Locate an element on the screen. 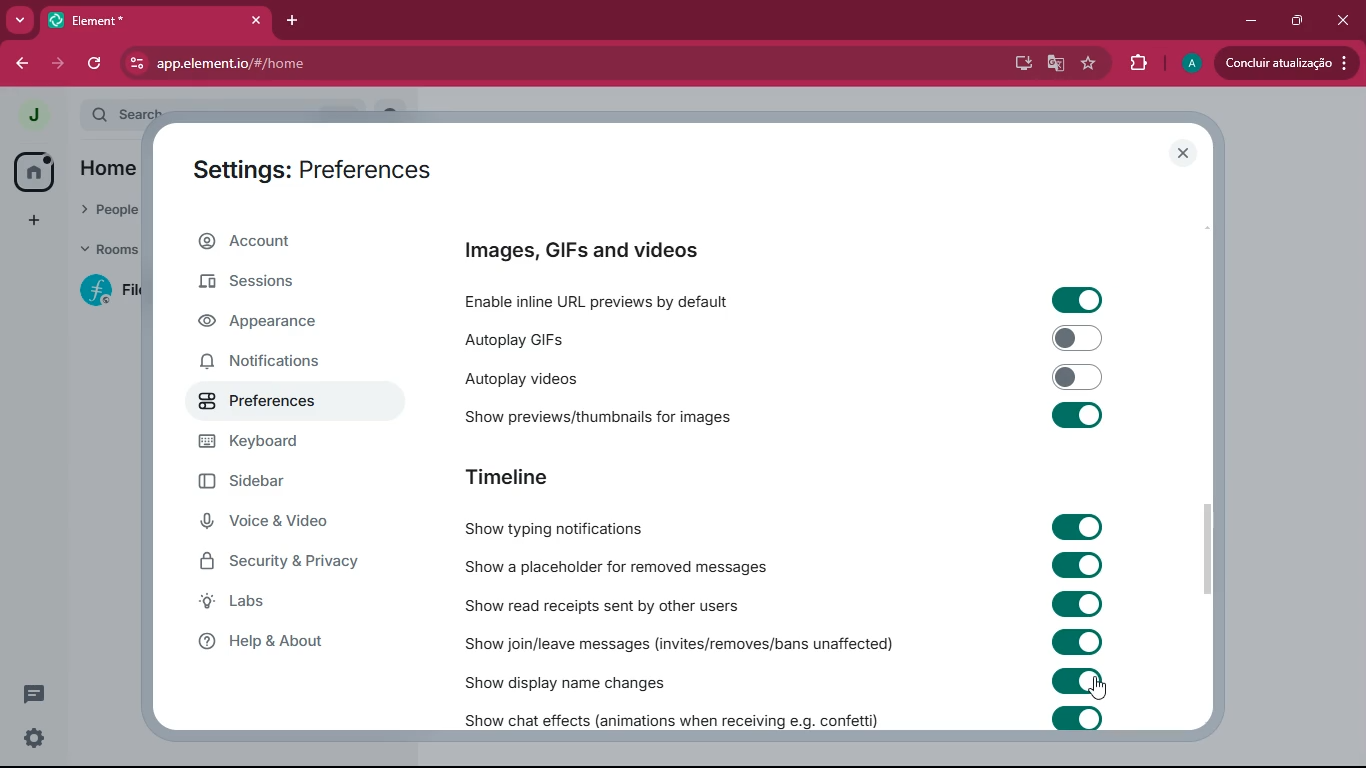 This screenshot has height=768, width=1366. toggle on/off is located at coordinates (1077, 603).